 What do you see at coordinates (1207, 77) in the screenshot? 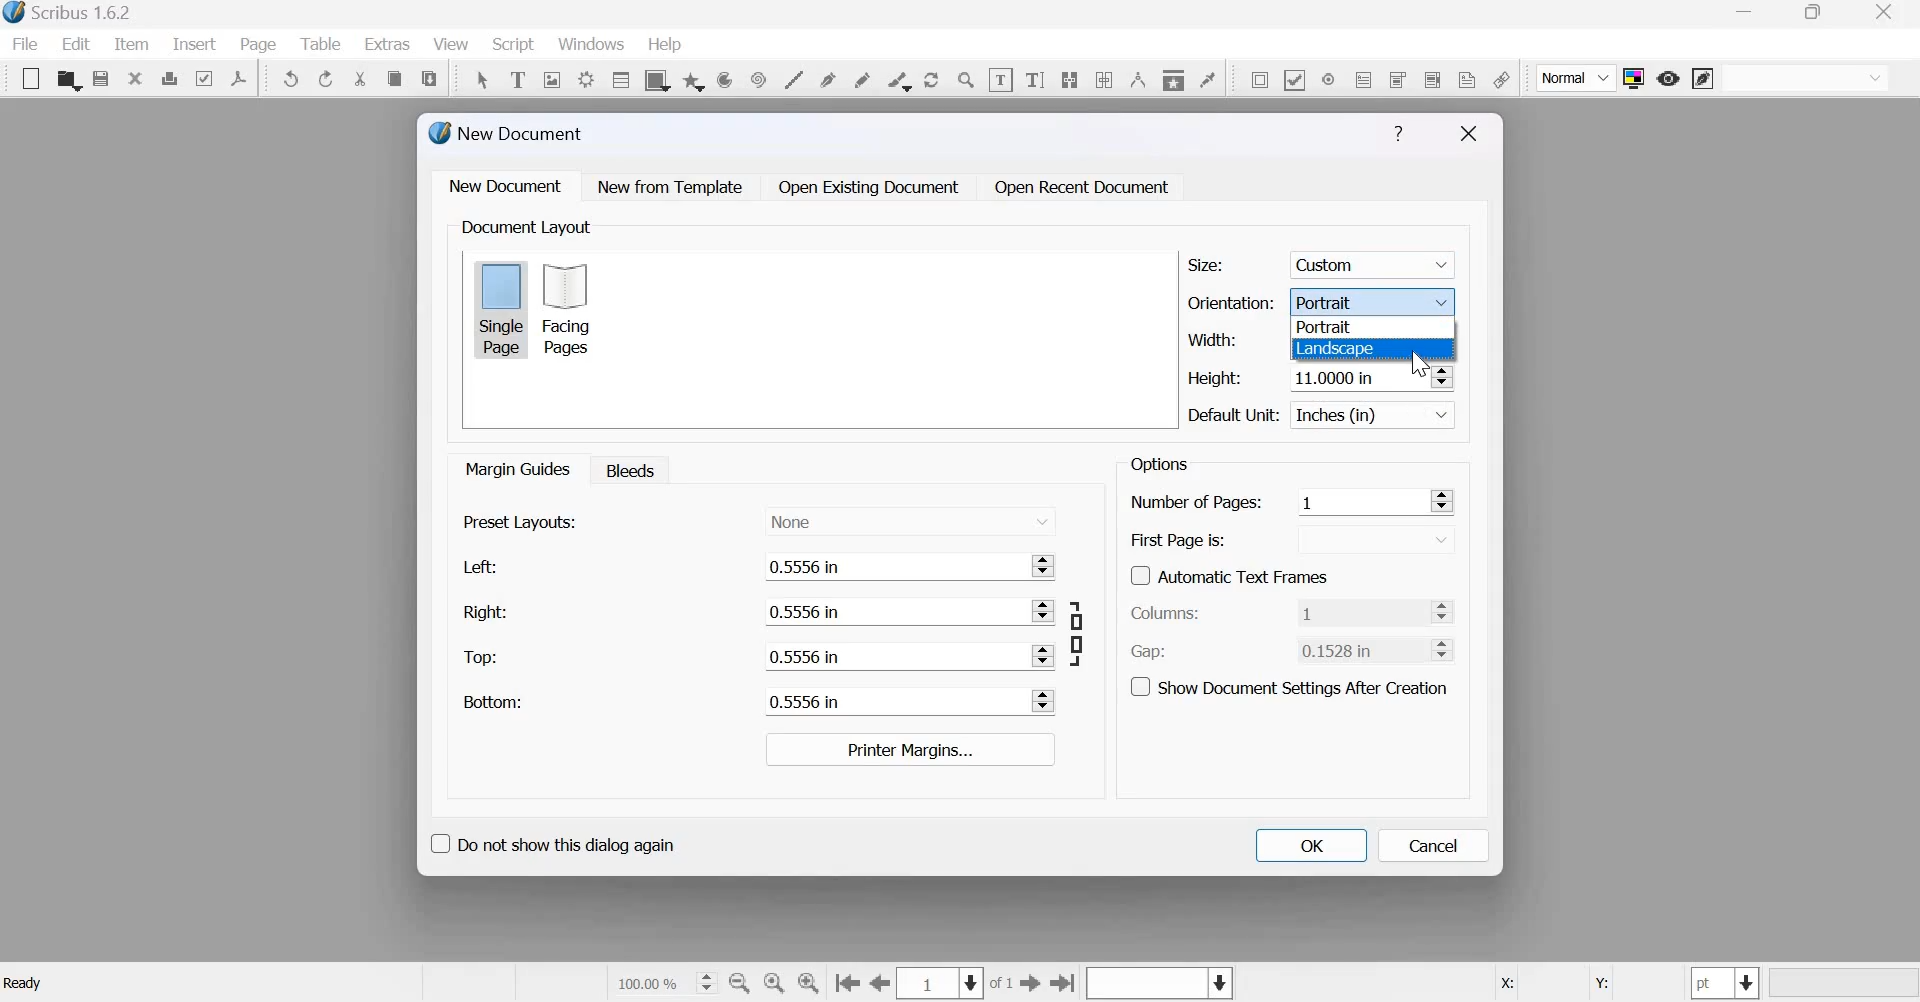
I see `Eye dropper` at bounding box center [1207, 77].